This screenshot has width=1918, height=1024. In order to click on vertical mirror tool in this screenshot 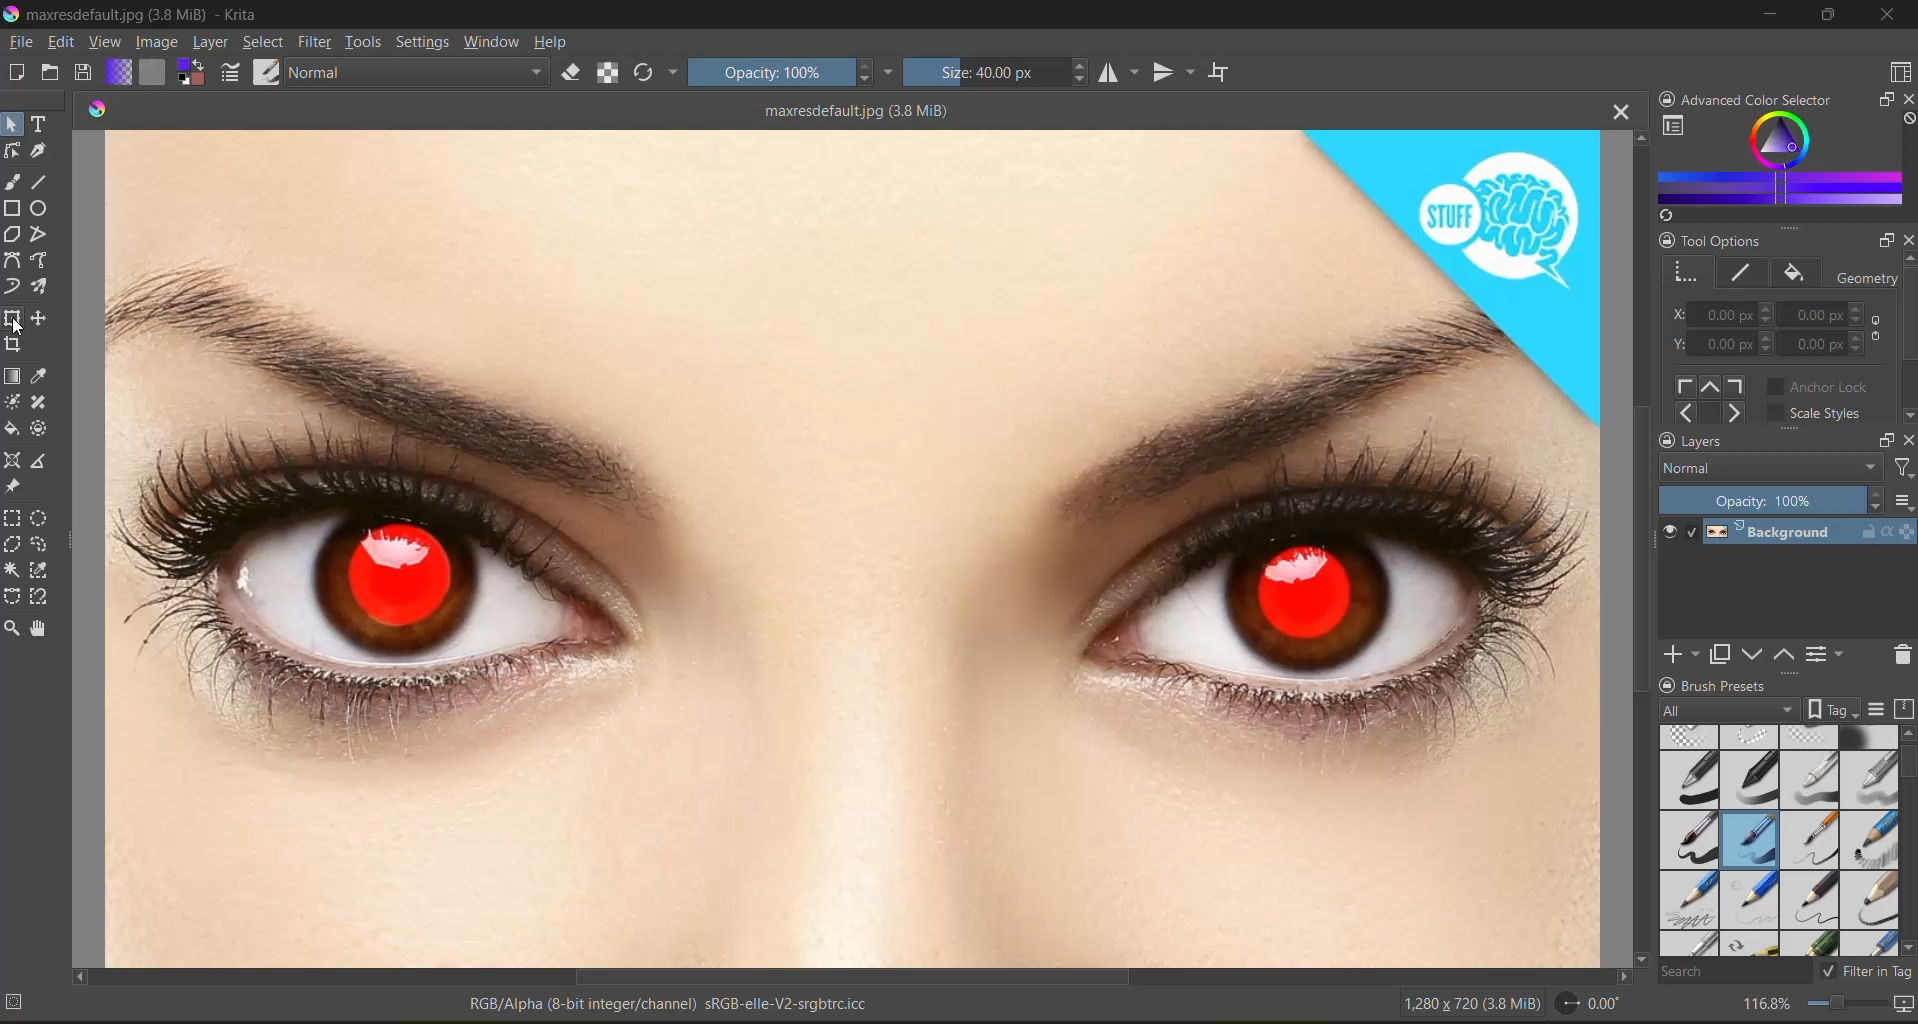, I will do `click(1177, 74)`.